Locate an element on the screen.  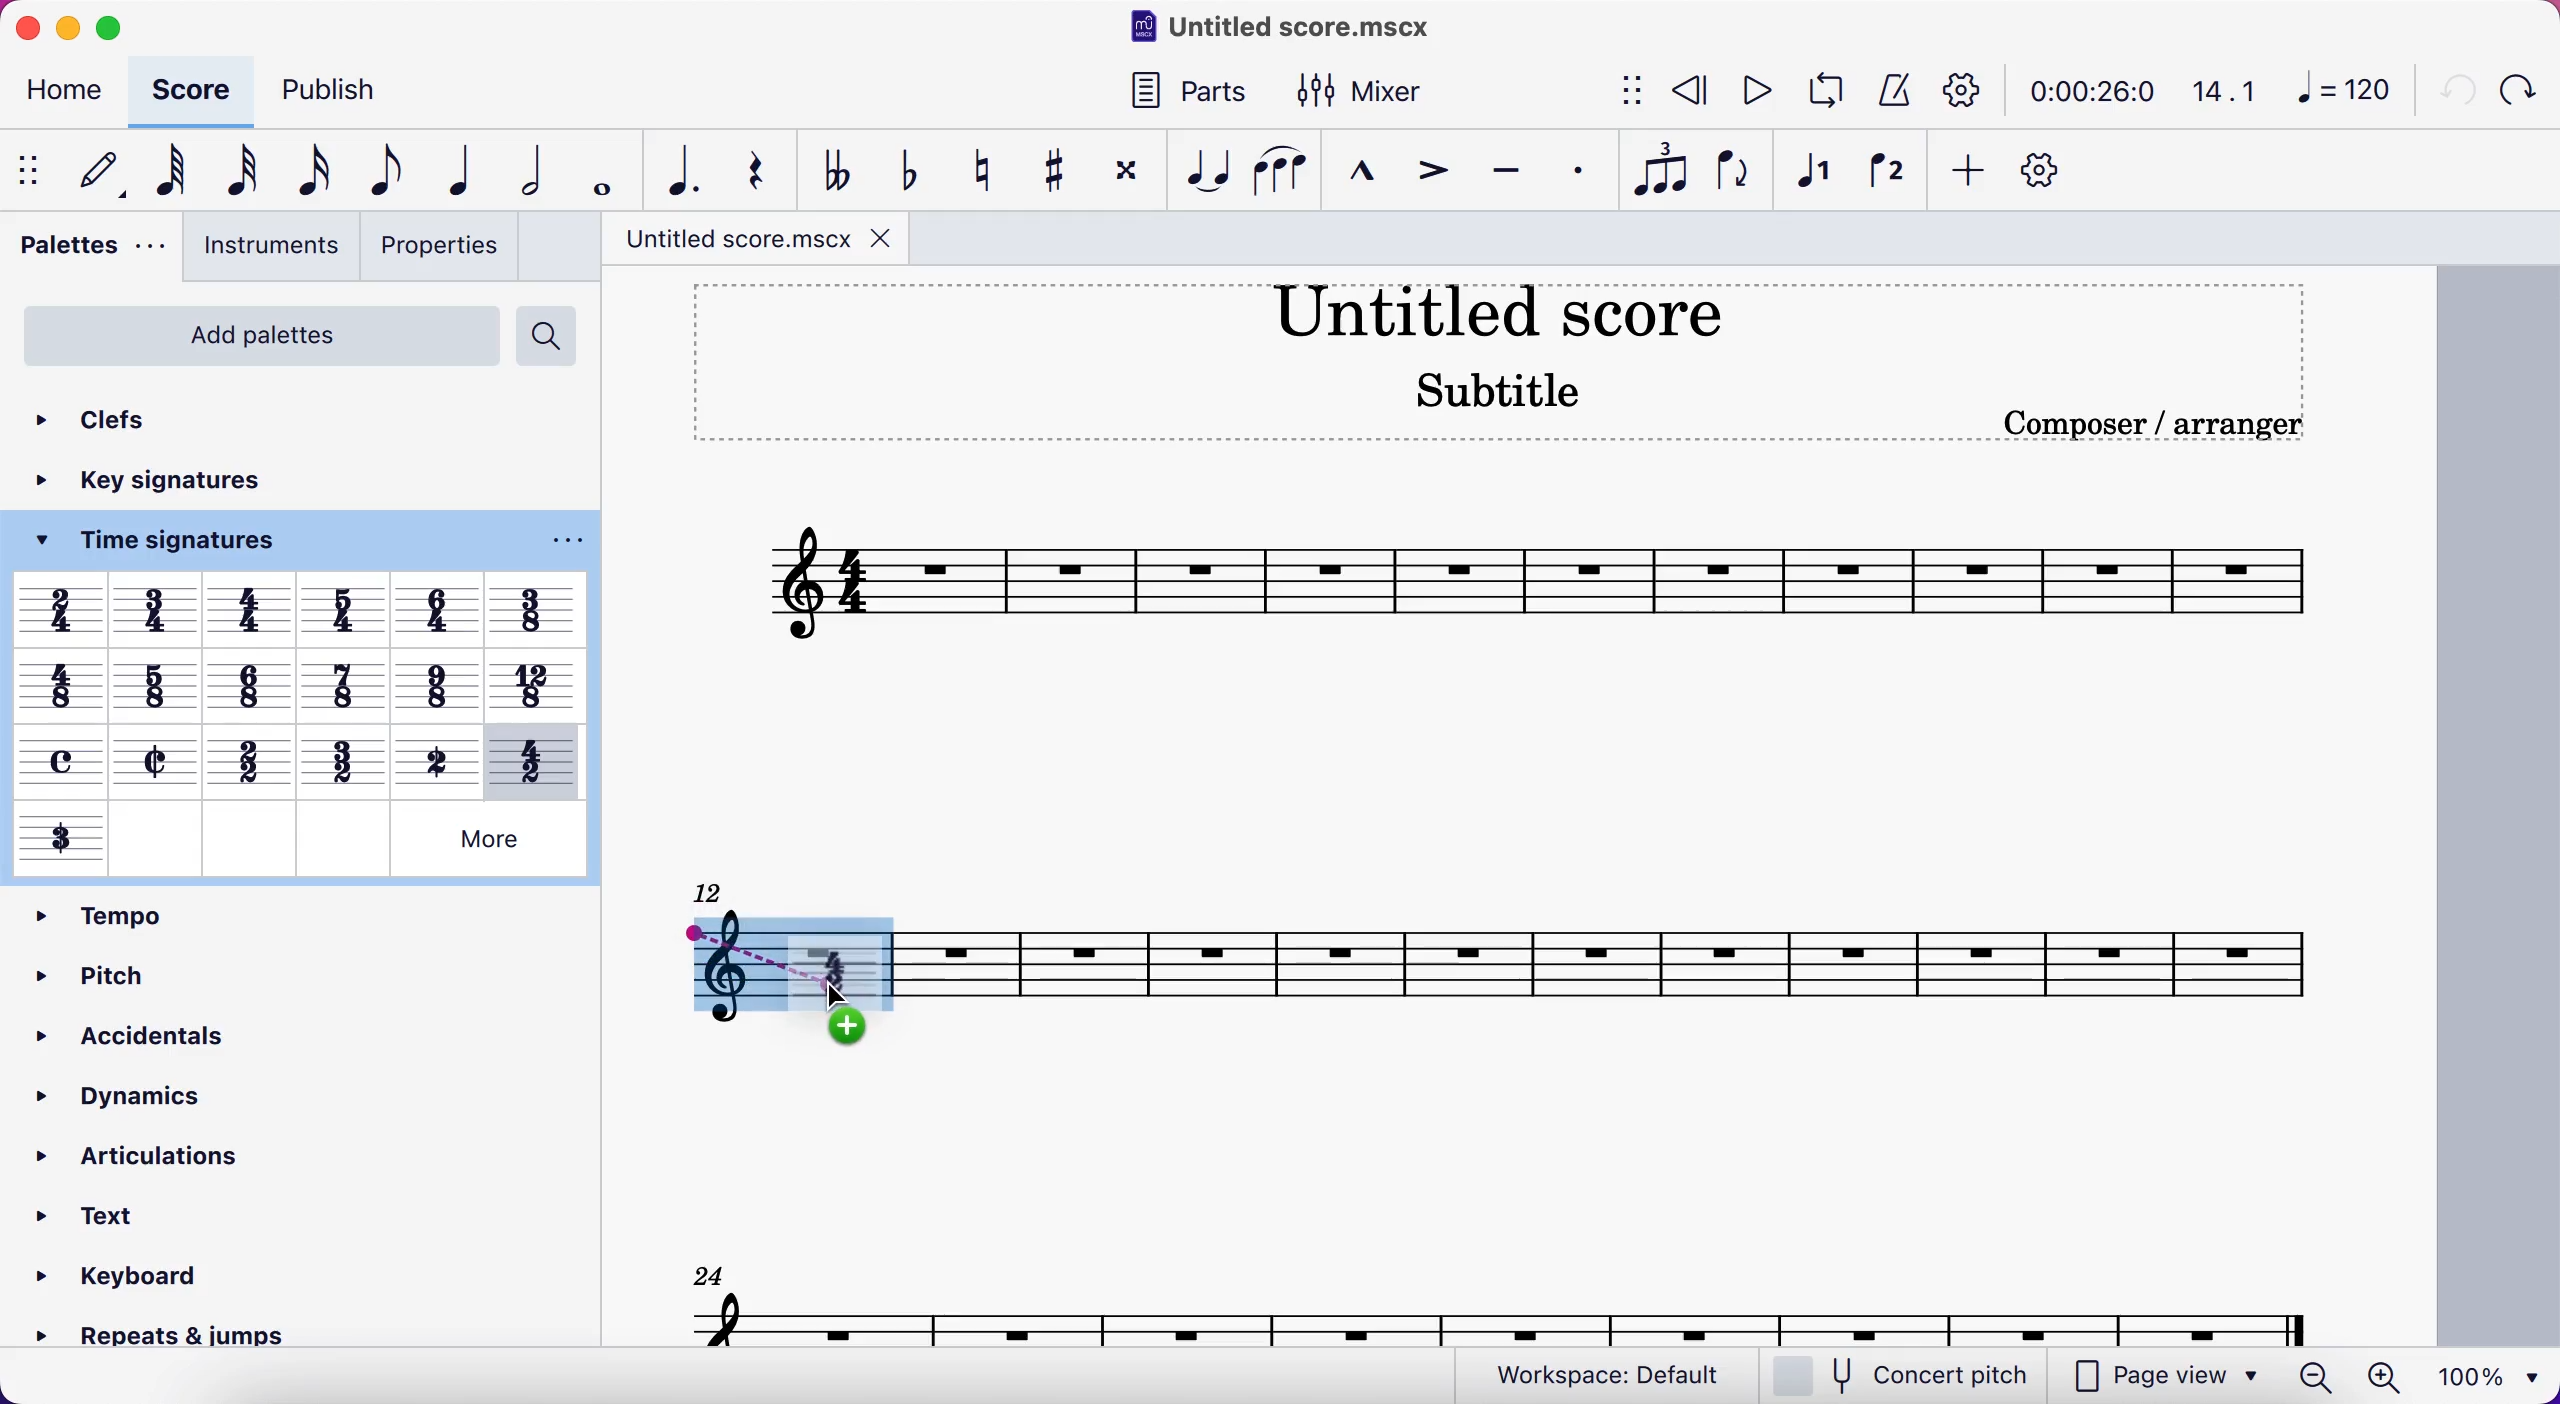
 is located at coordinates (436, 679).